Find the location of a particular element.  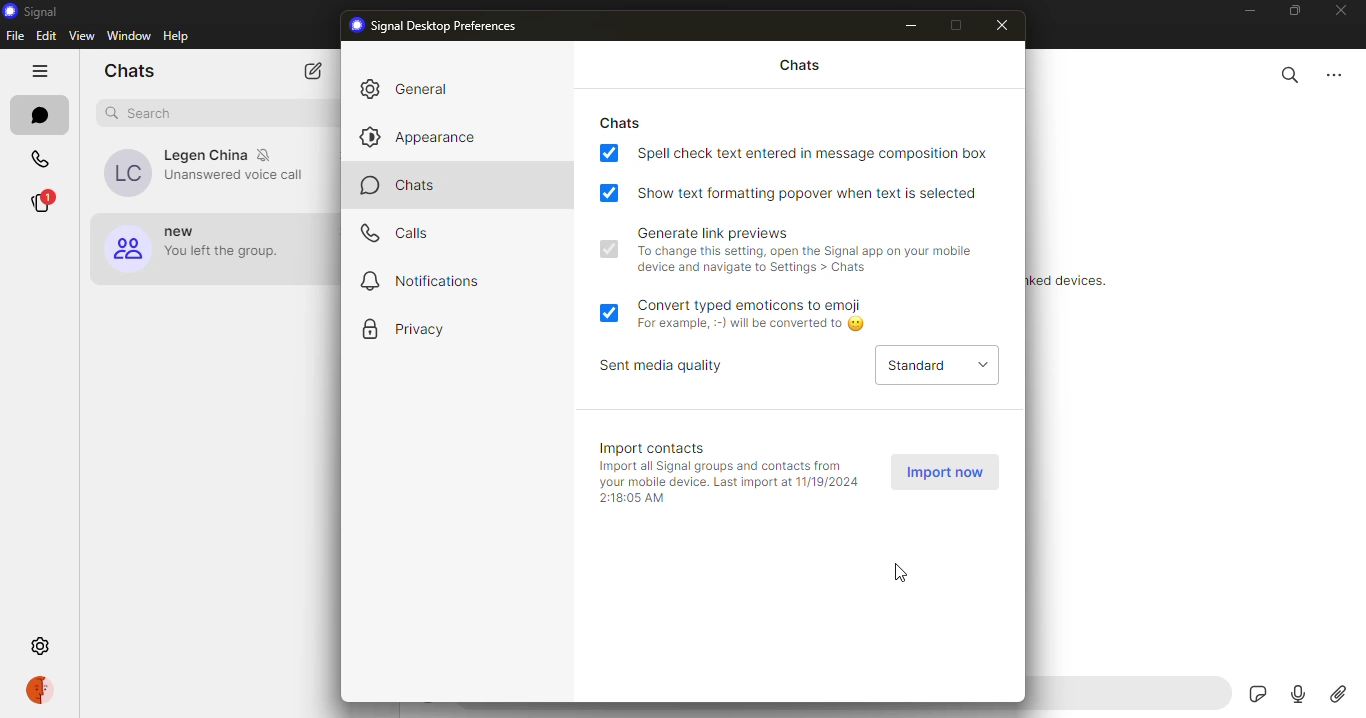

help is located at coordinates (176, 35).